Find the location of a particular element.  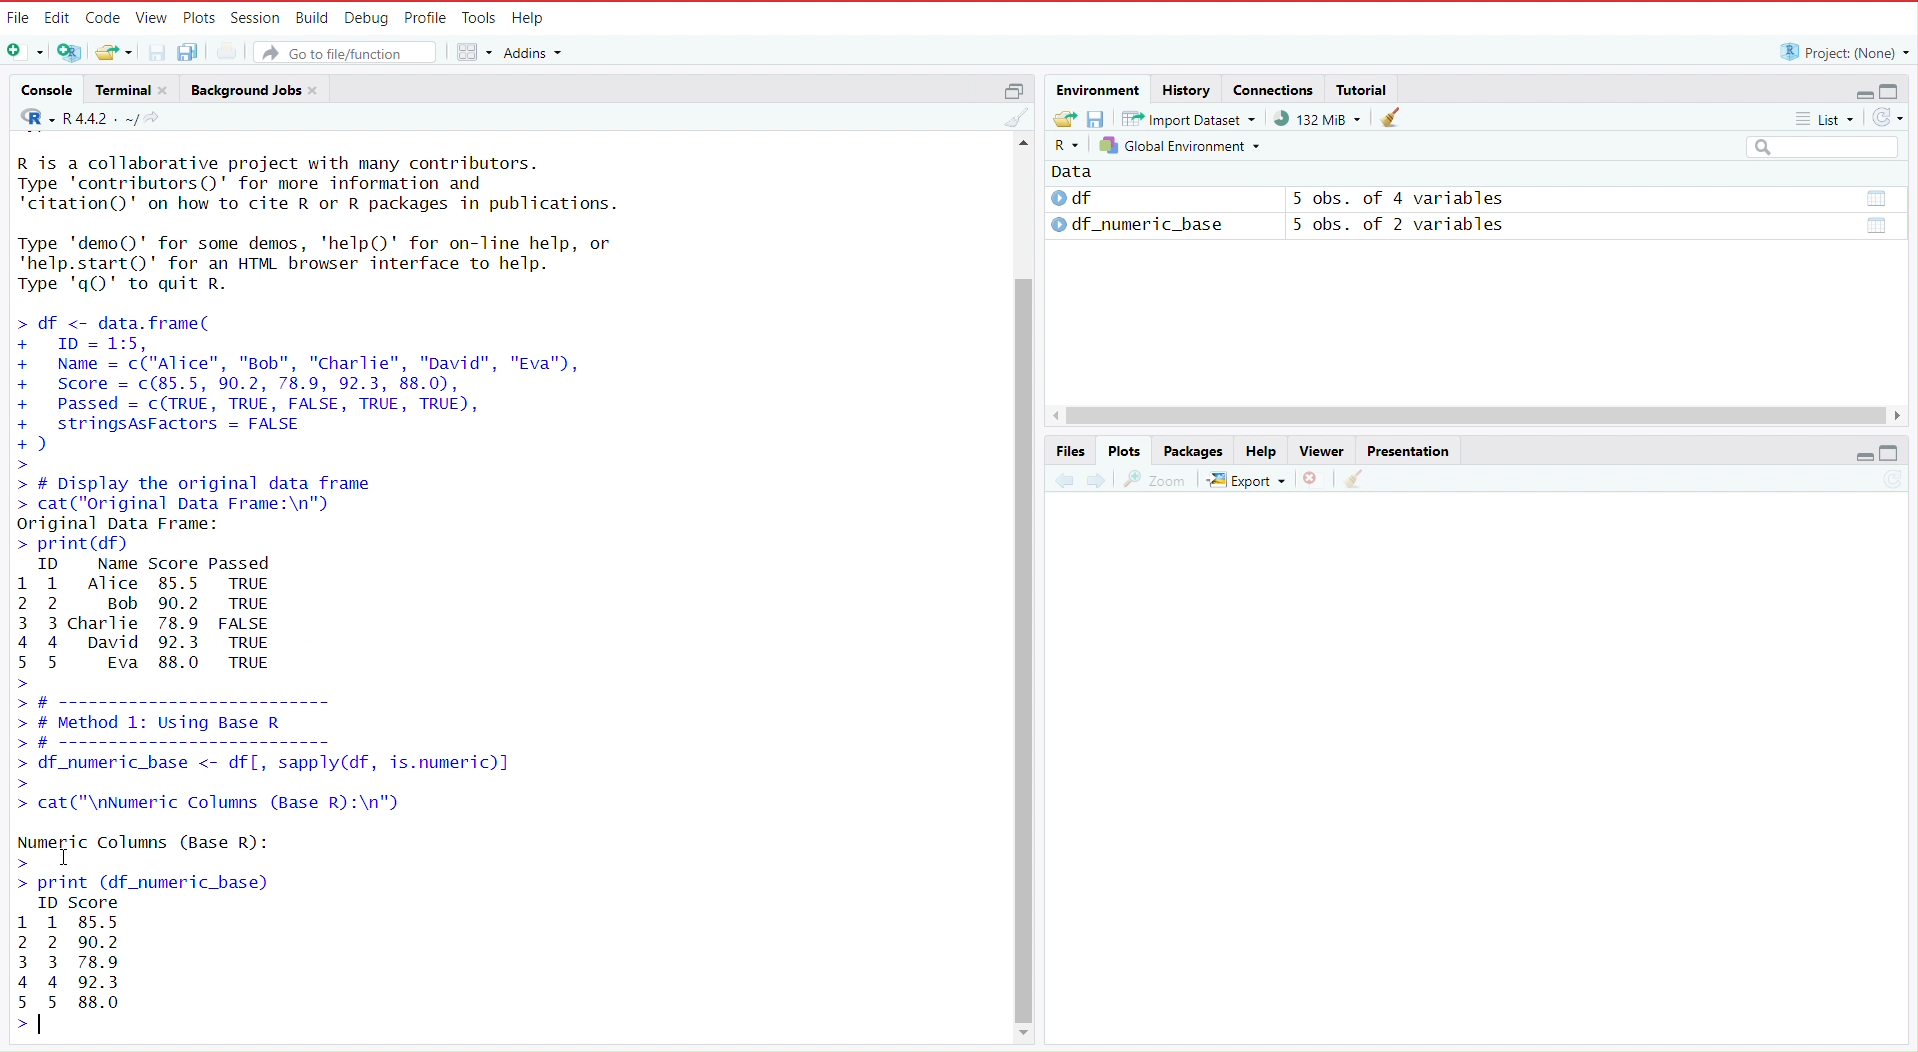

5 obs. of 2 variables is located at coordinates (1408, 227).